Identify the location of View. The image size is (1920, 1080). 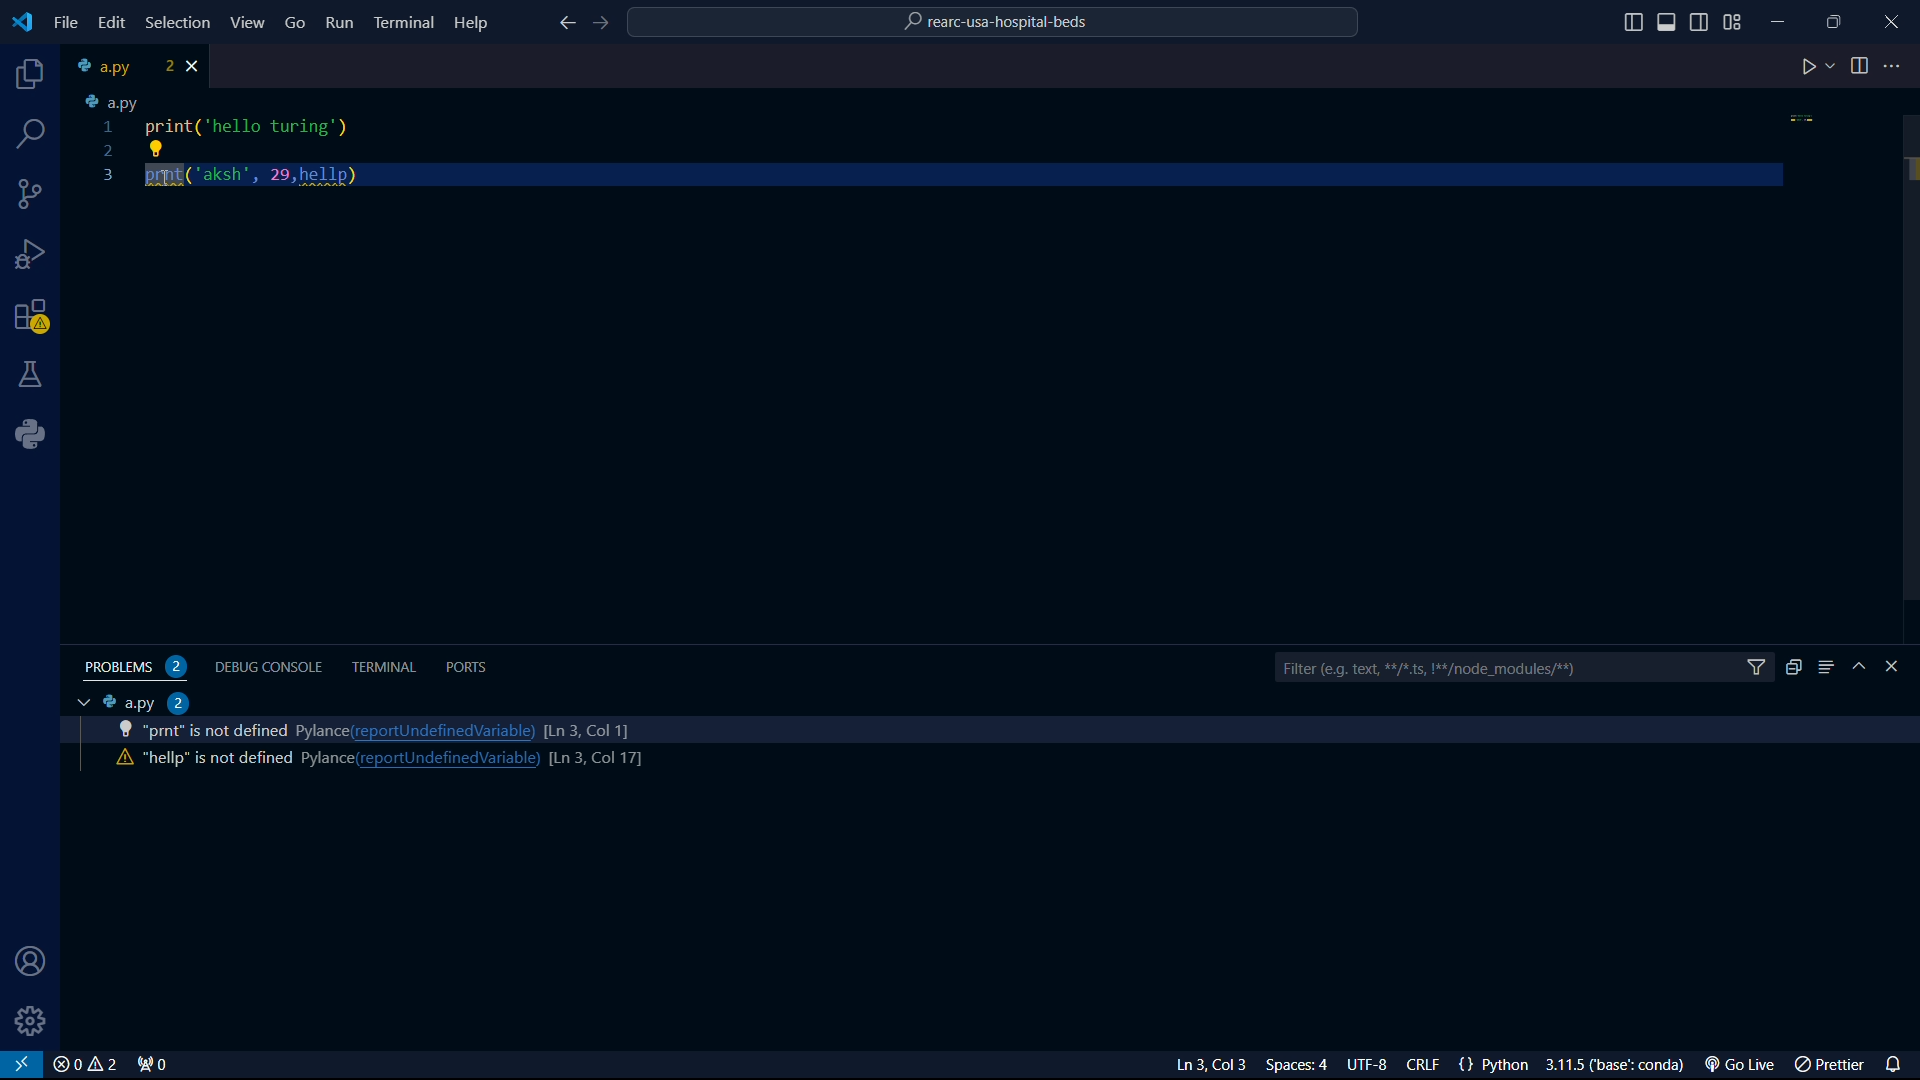
(249, 22).